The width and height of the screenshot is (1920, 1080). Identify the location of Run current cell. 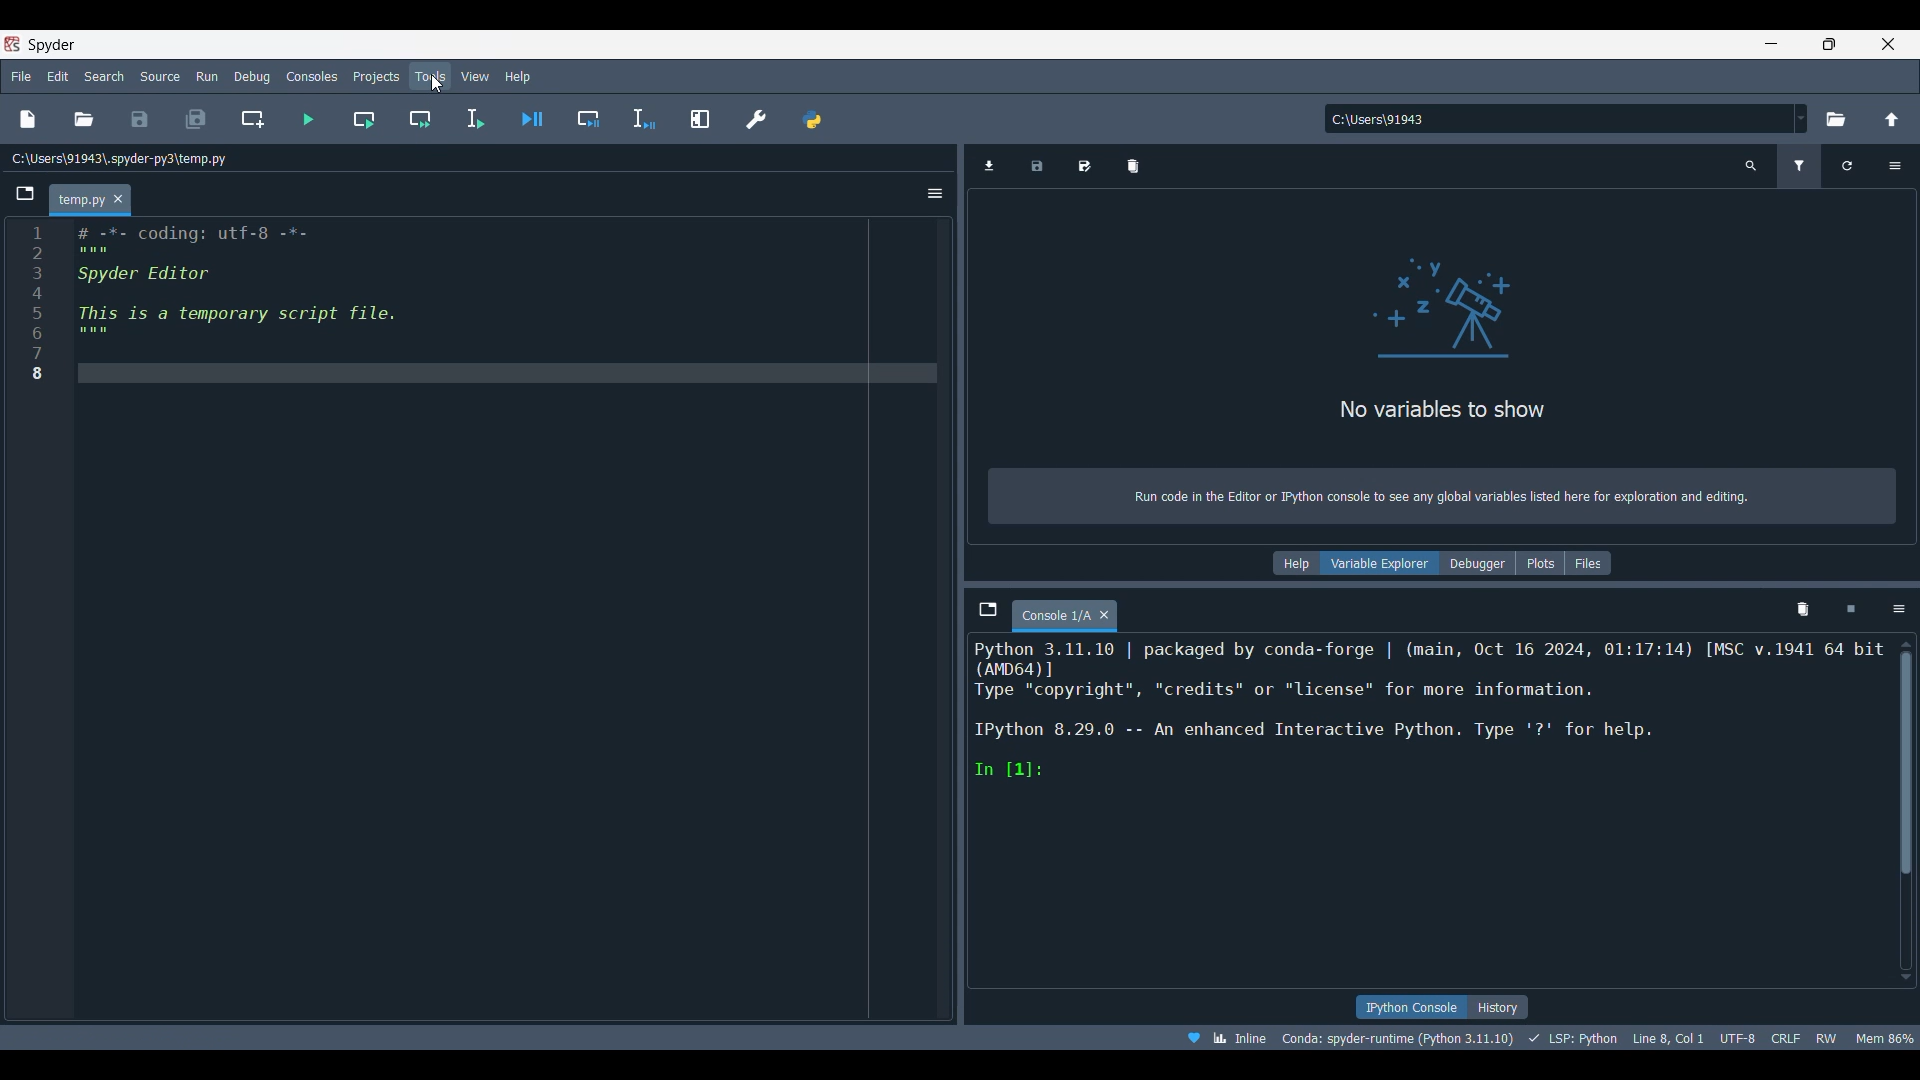
(364, 119).